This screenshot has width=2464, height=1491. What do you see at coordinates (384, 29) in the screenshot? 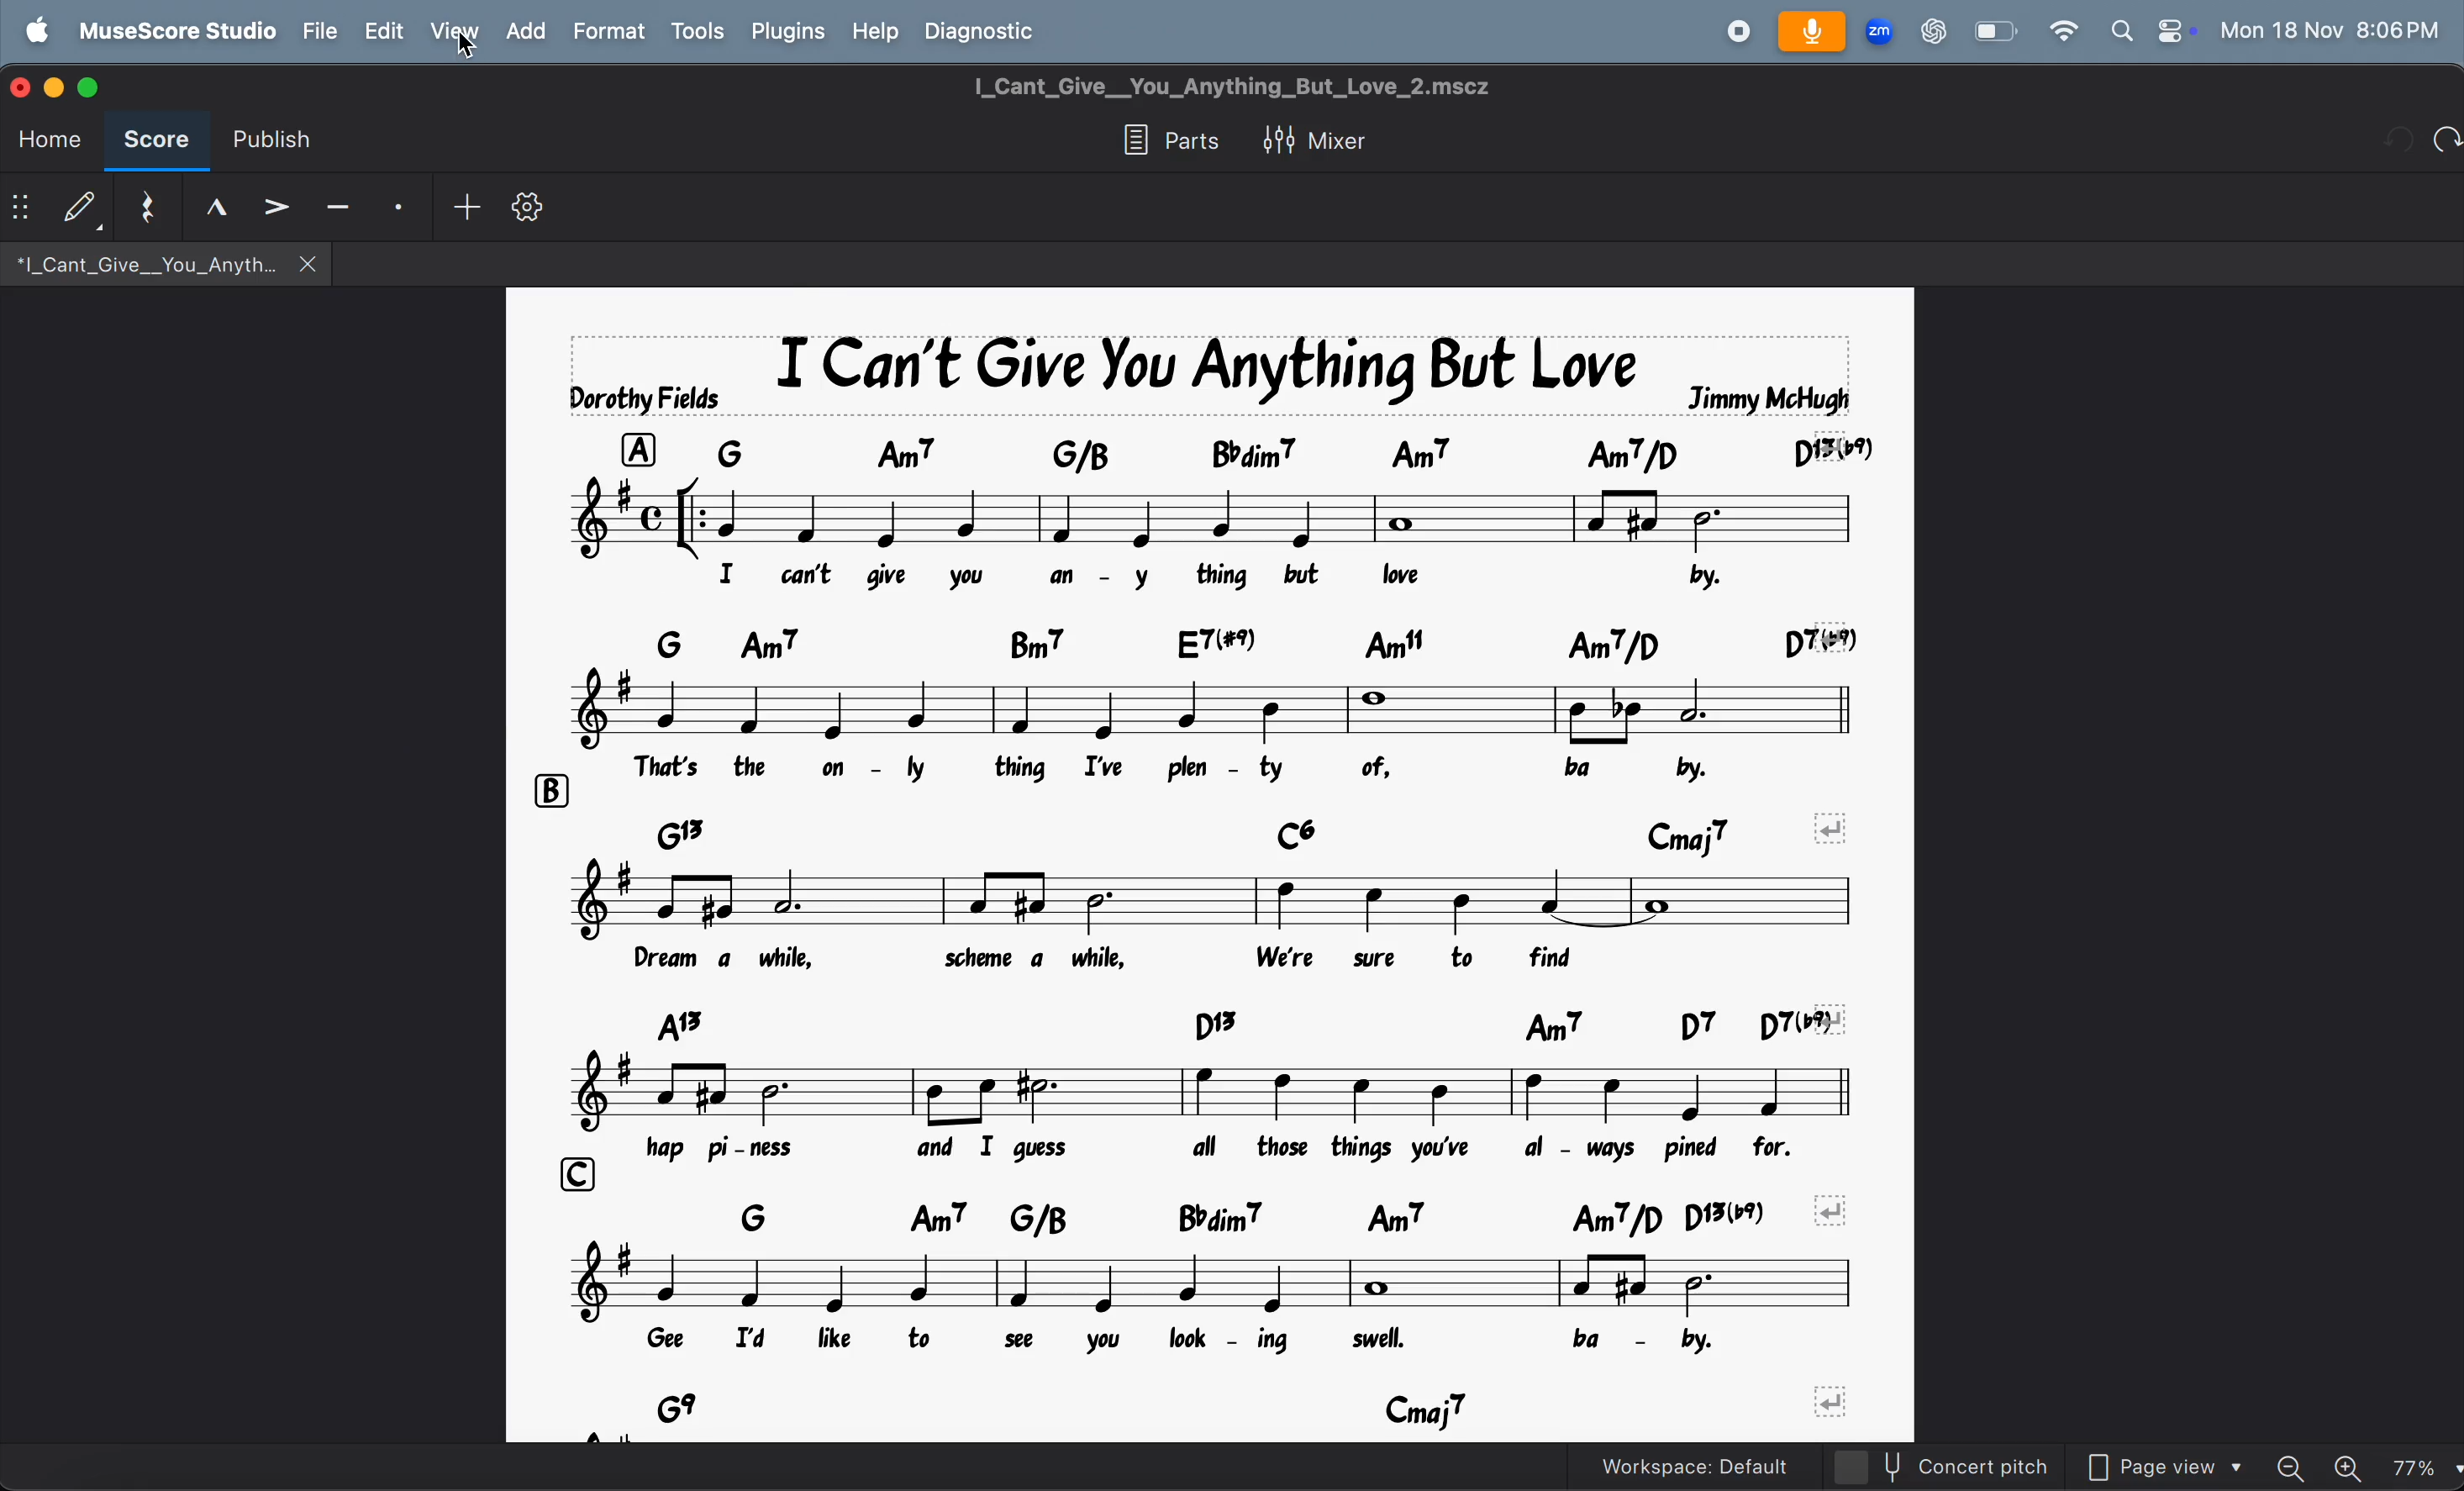
I see `edit` at bounding box center [384, 29].